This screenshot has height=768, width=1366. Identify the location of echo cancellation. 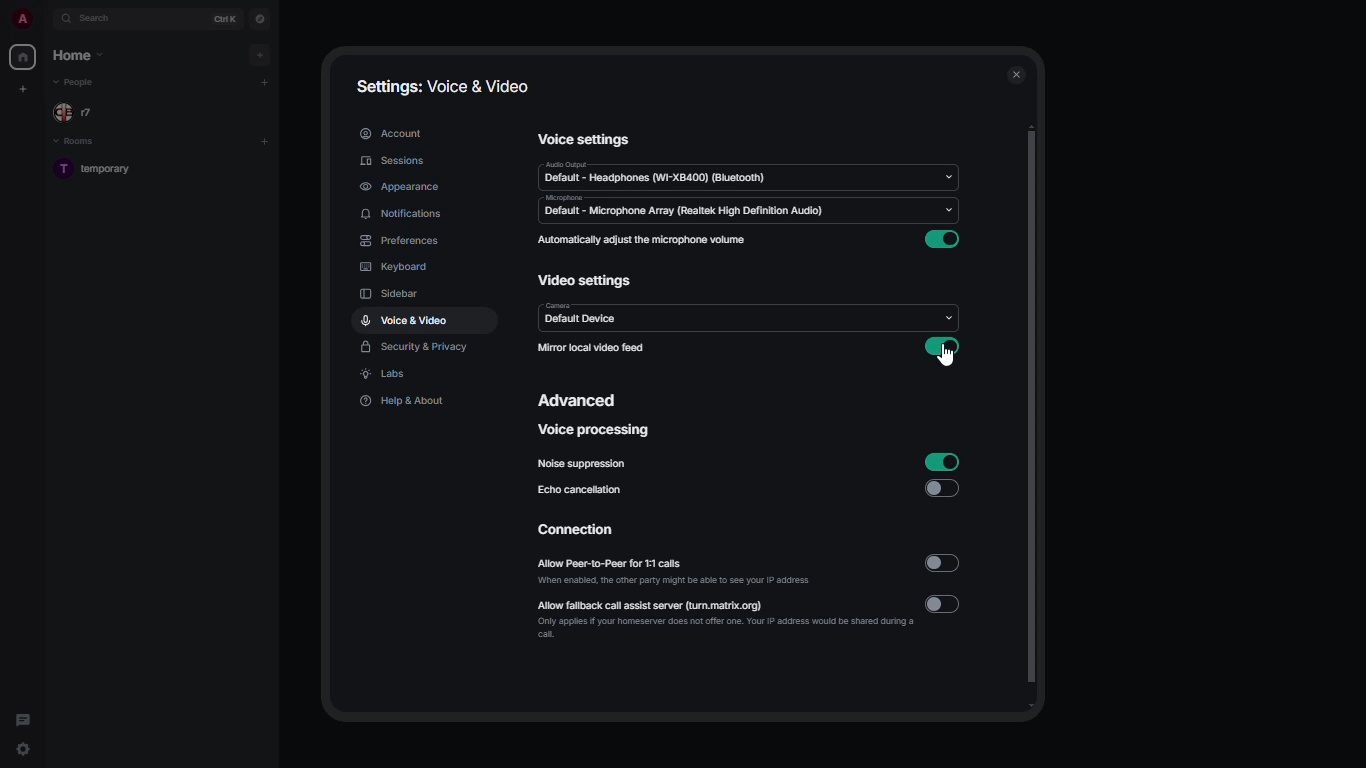
(579, 489).